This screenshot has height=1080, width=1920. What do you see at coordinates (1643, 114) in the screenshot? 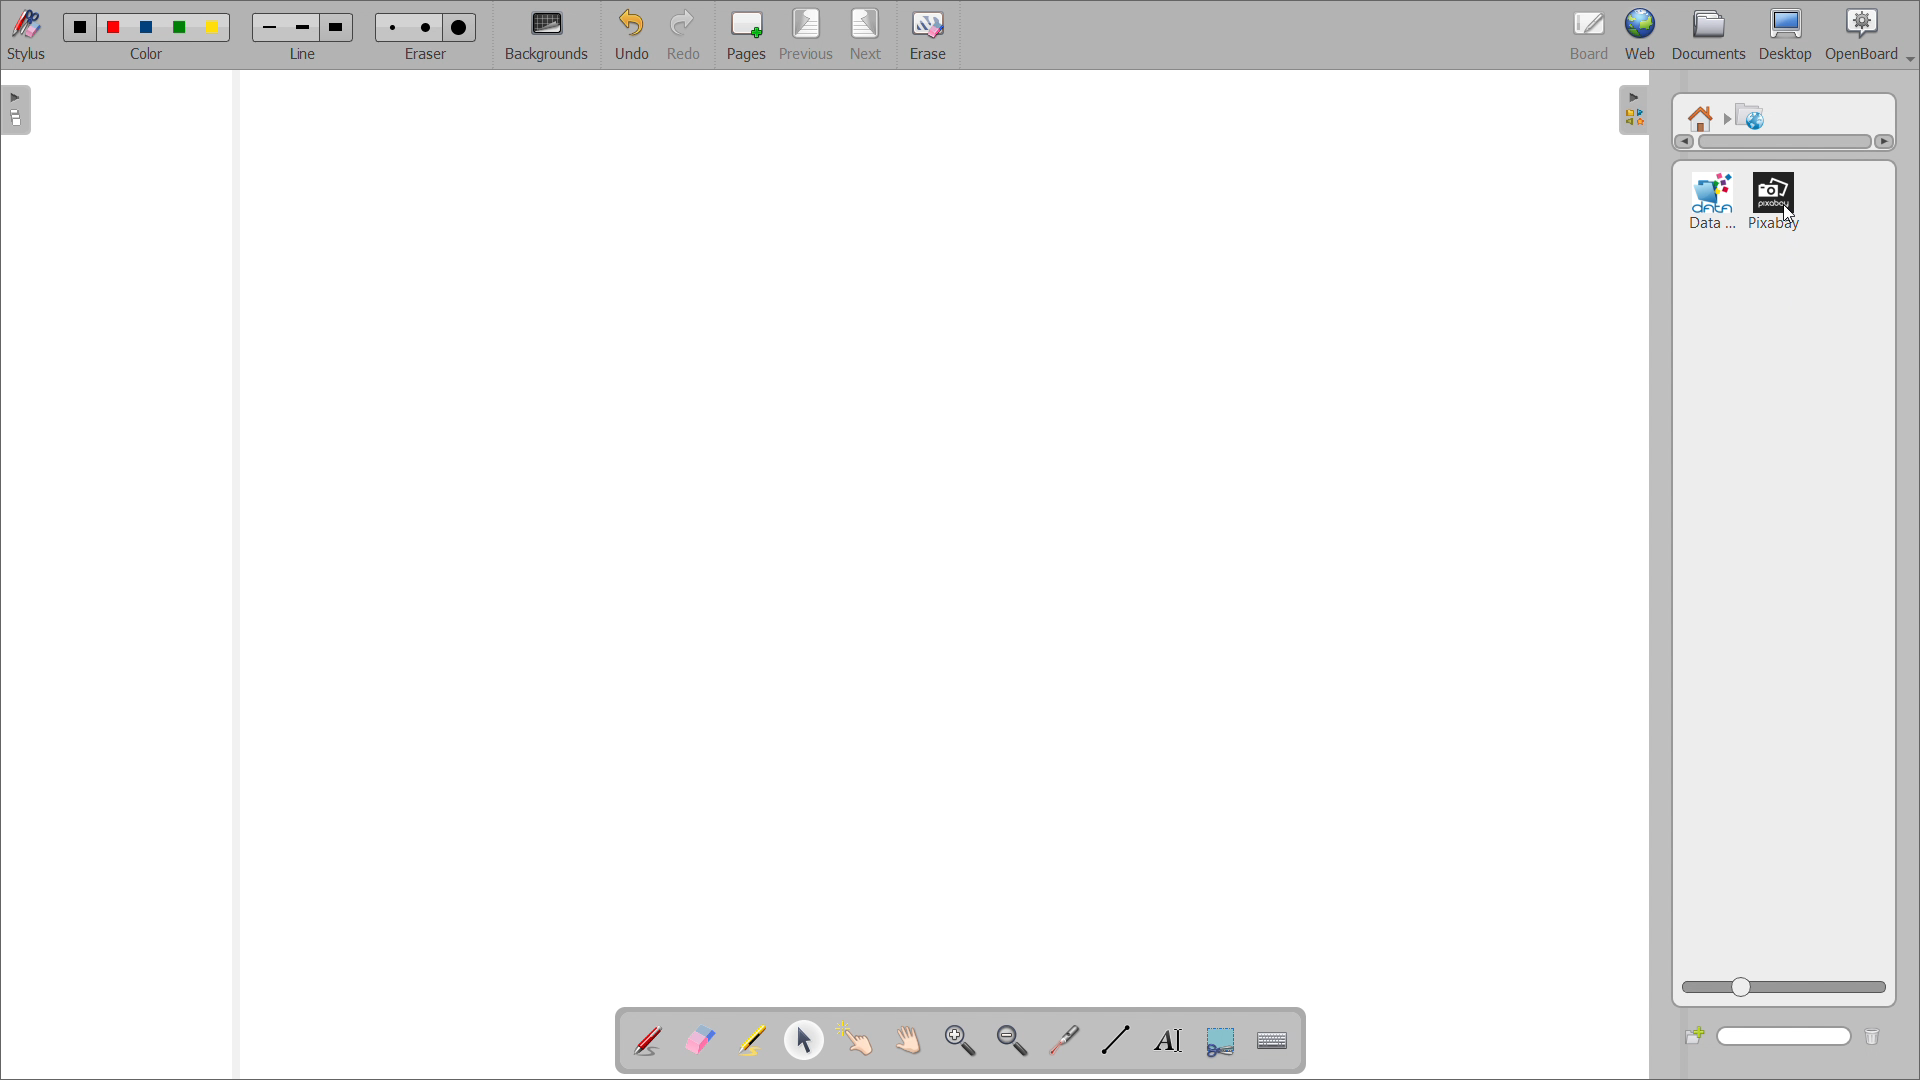
I see `Open folder view` at bounding box center [1643, 114].